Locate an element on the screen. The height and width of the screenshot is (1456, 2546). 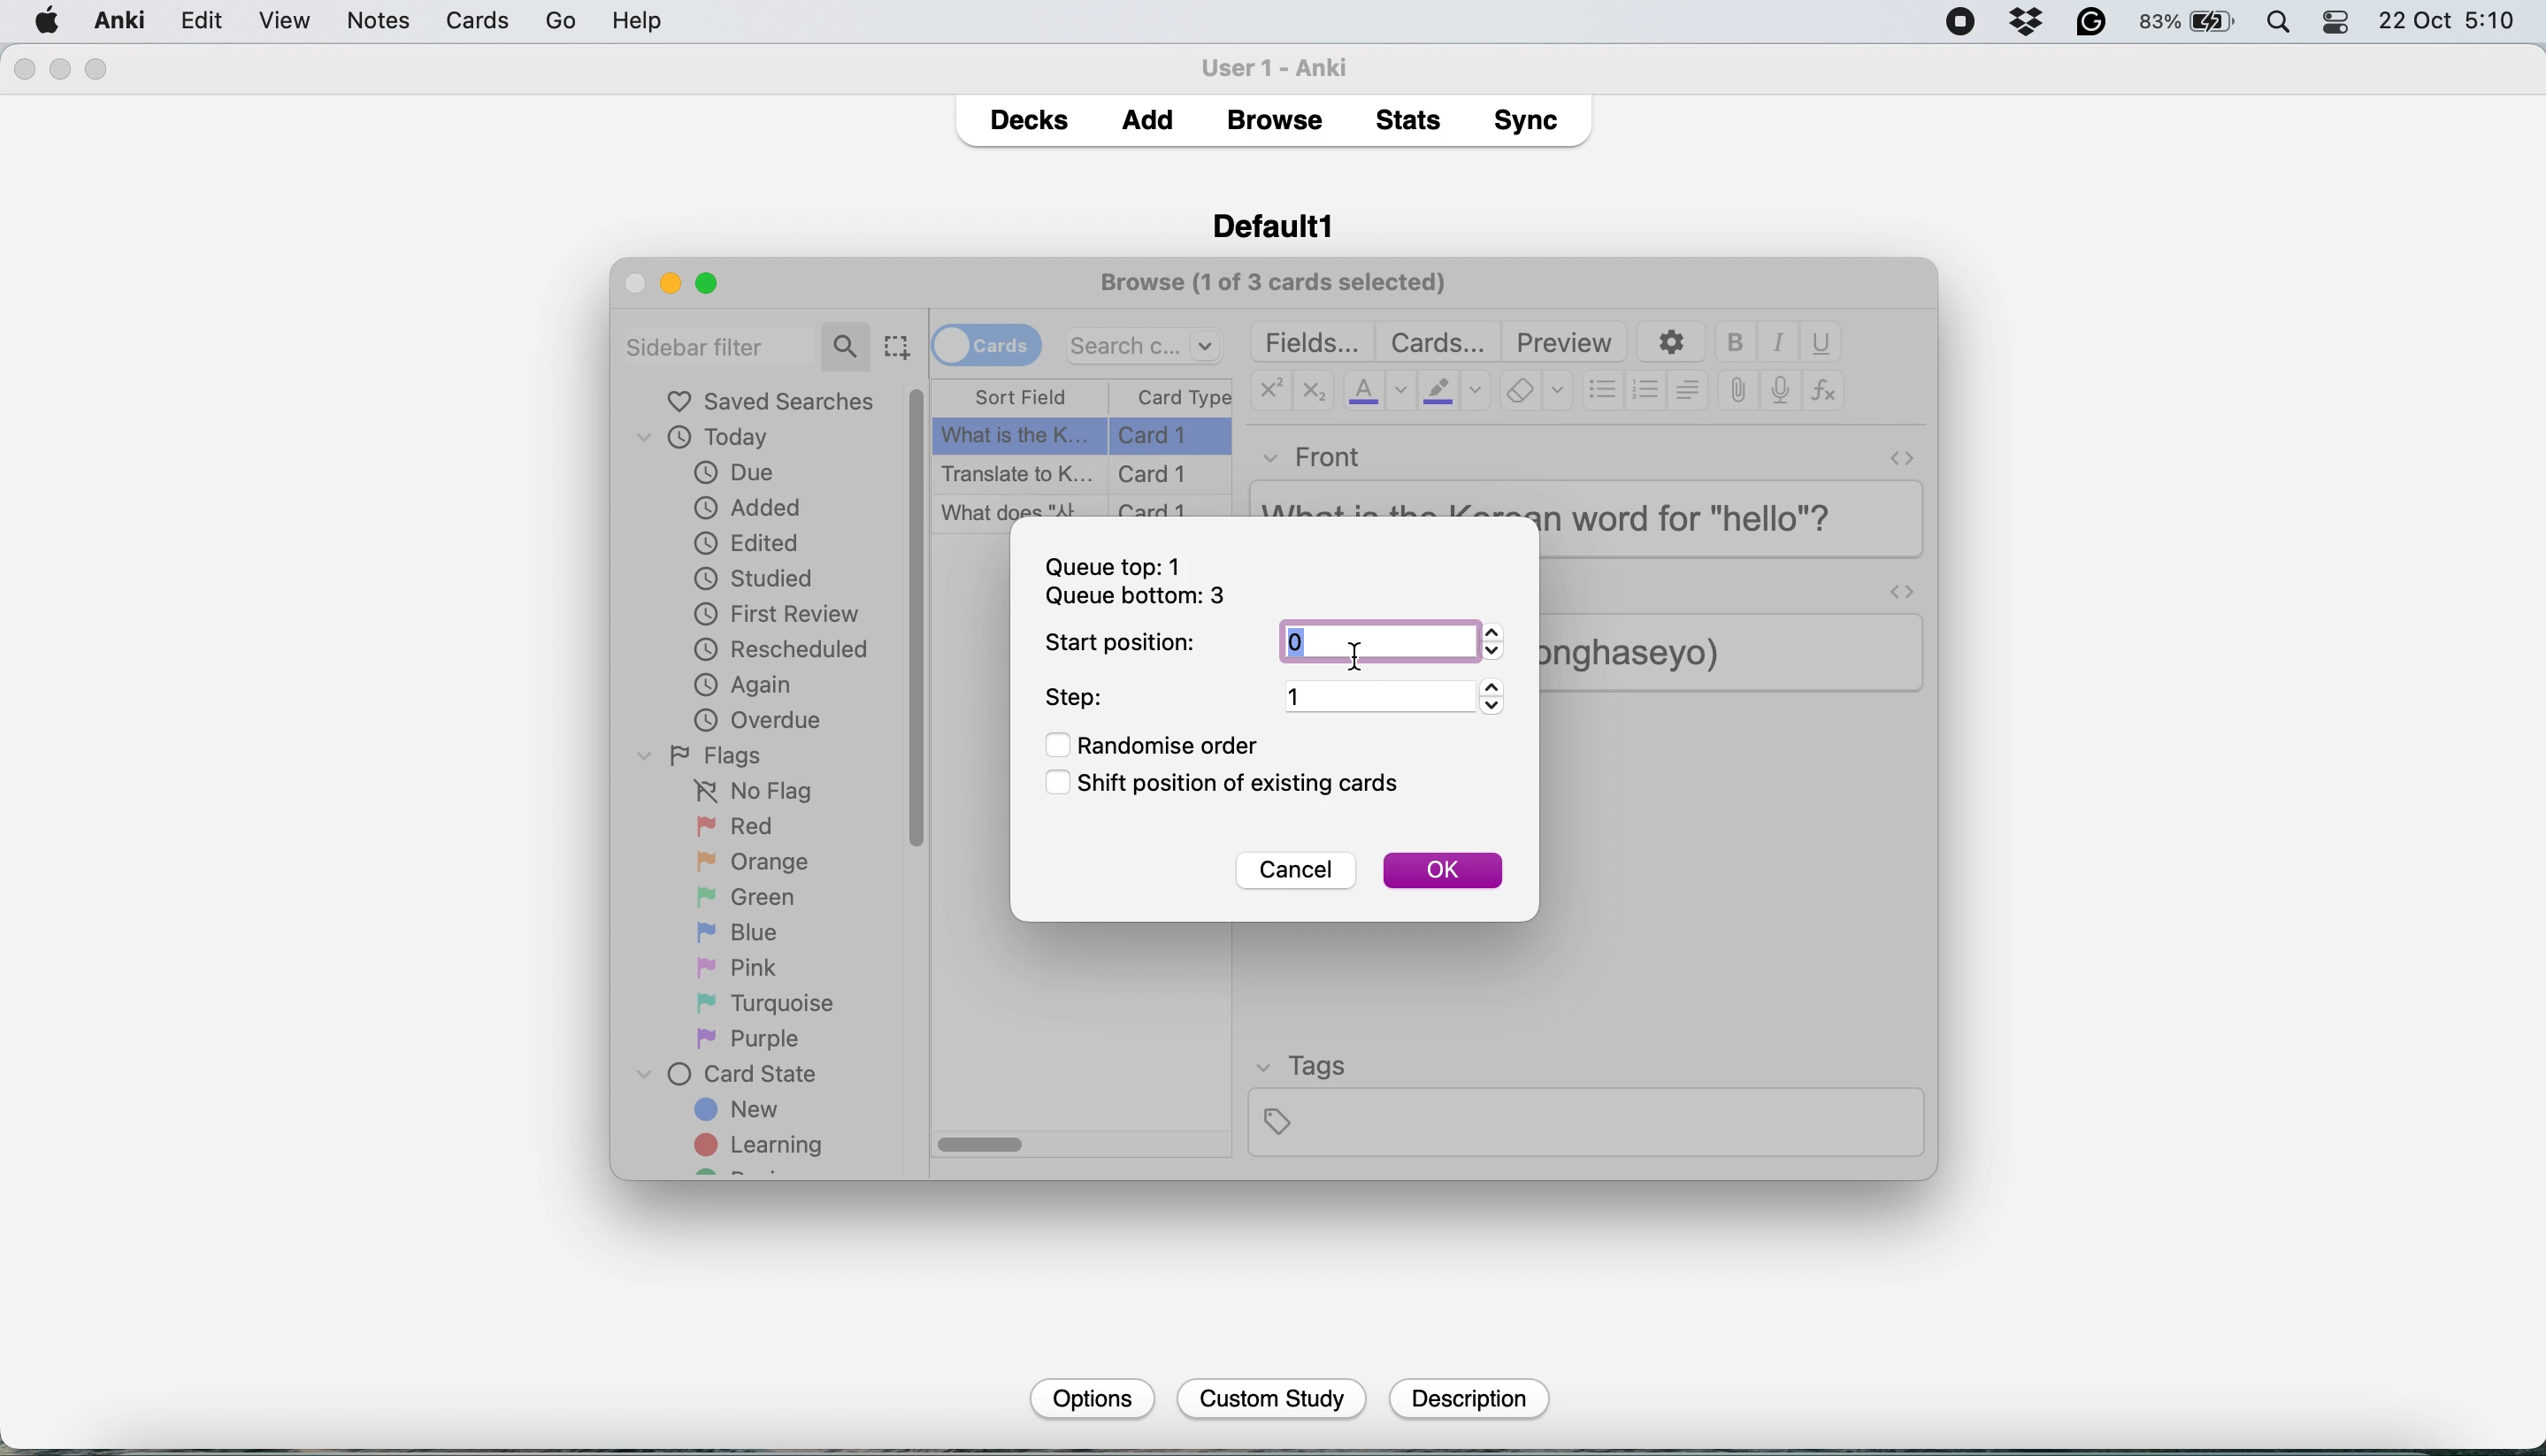
file is located at coordinates (199, 21).